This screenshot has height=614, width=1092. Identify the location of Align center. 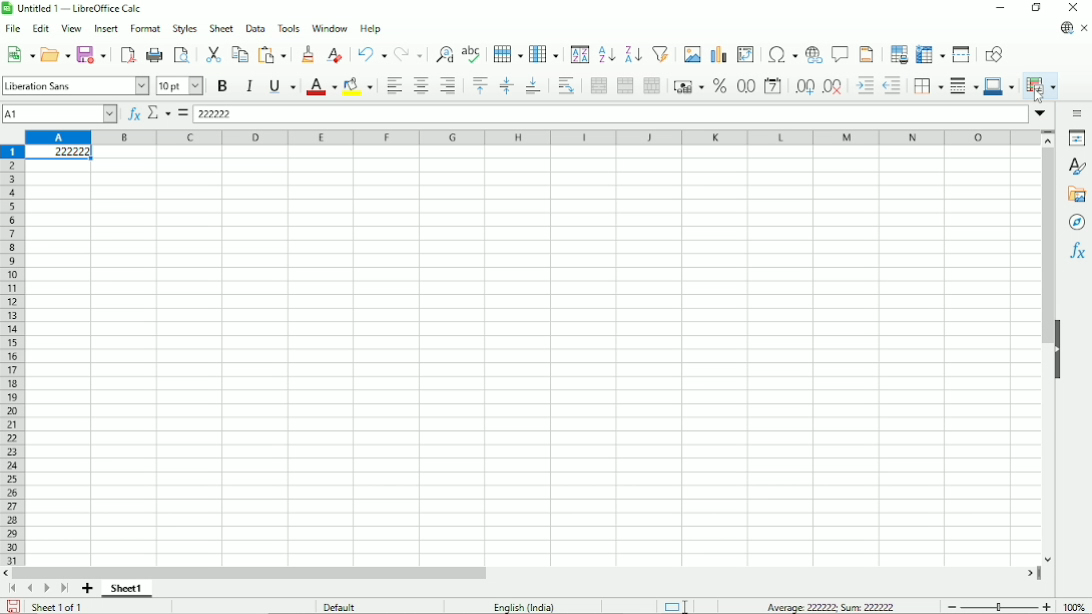
(420, 86).